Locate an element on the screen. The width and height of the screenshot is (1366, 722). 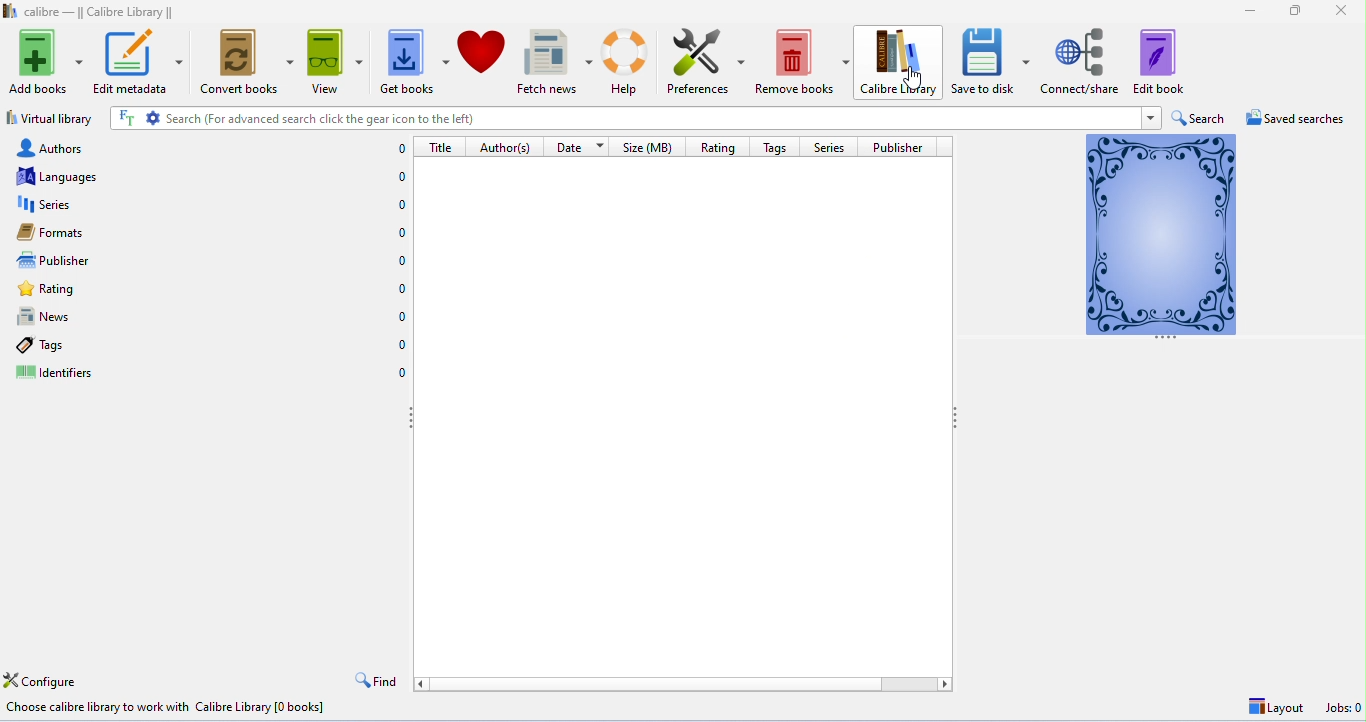
search is located at coordinates (1199, 118).